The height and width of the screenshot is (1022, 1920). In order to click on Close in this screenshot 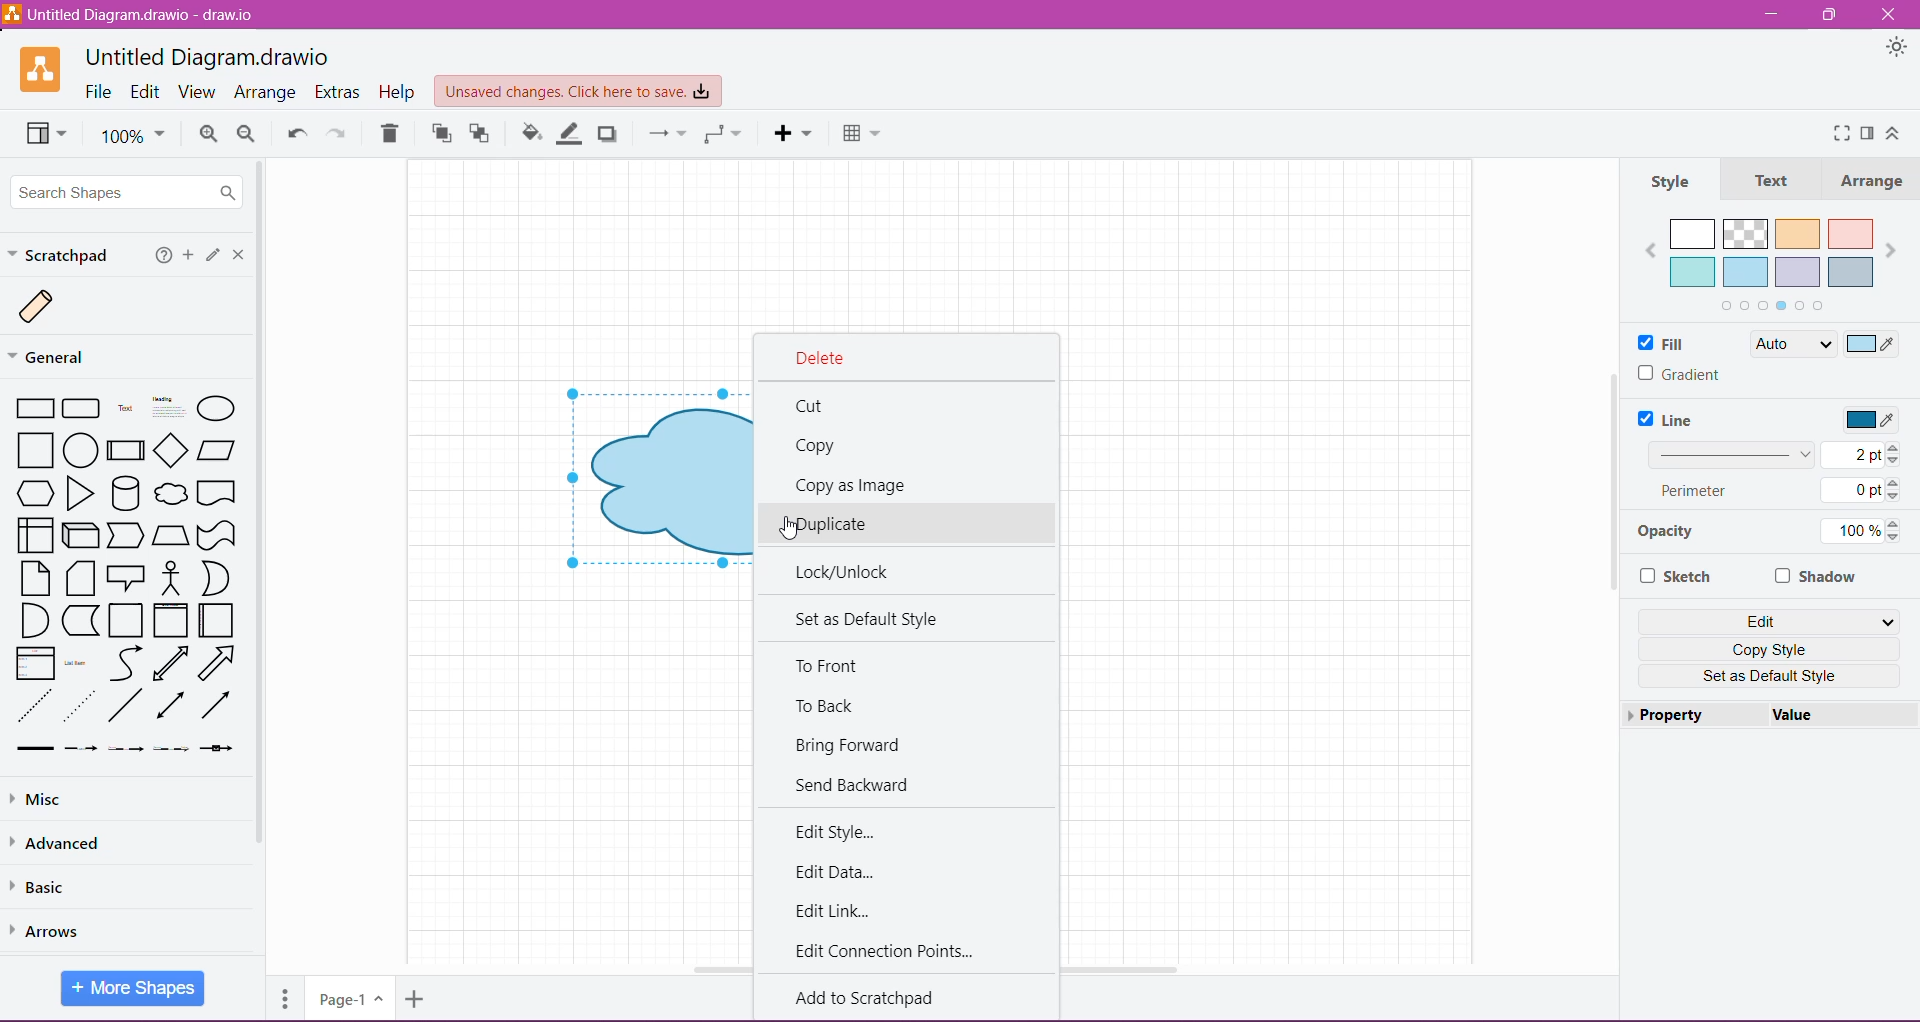, I will do `click(242, 256)`.